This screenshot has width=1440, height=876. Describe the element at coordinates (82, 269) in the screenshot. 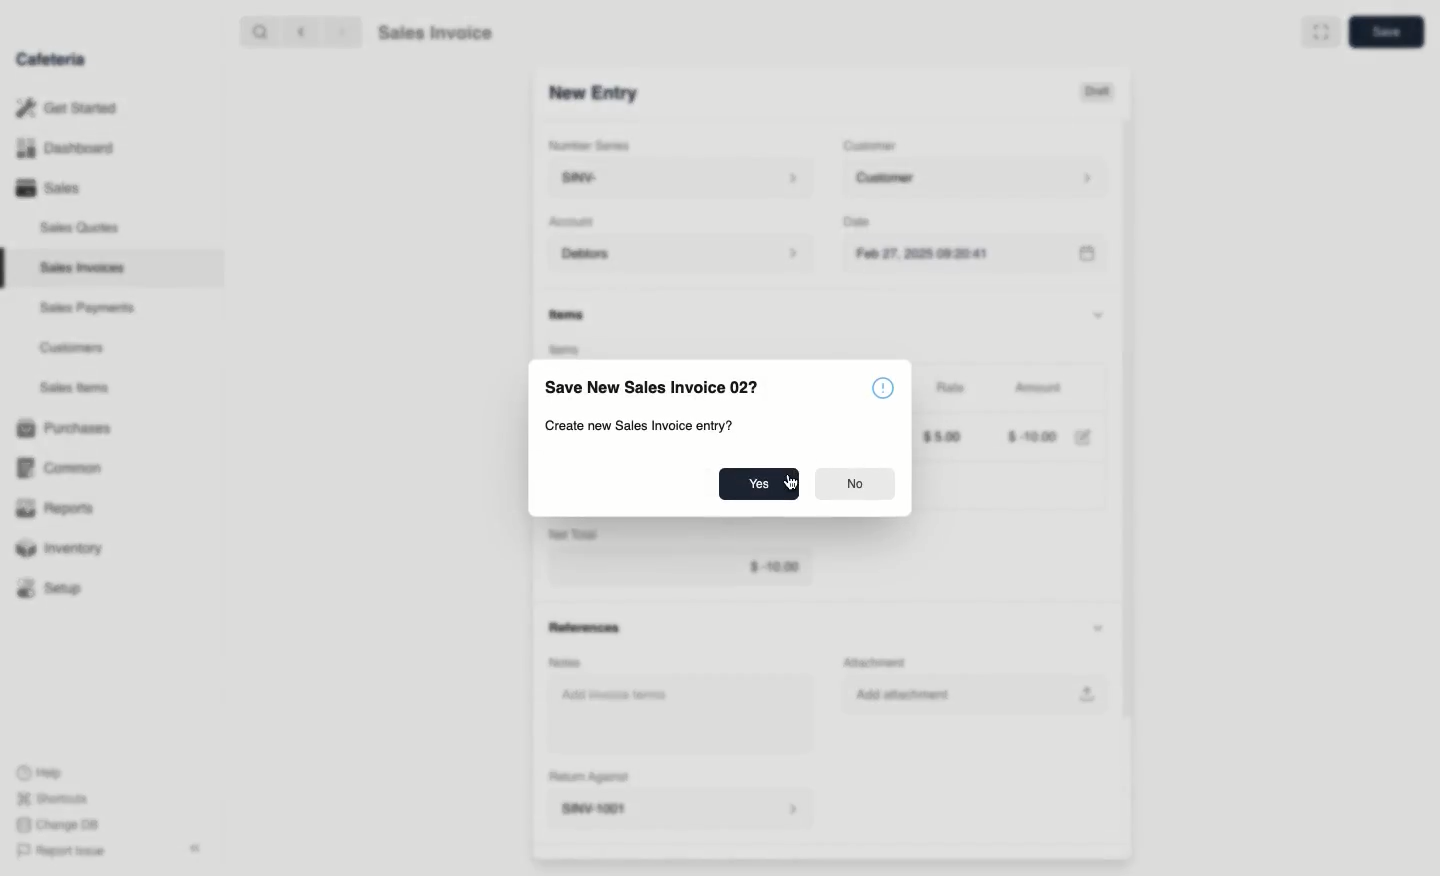

I see `Sales Invoices` at that location.